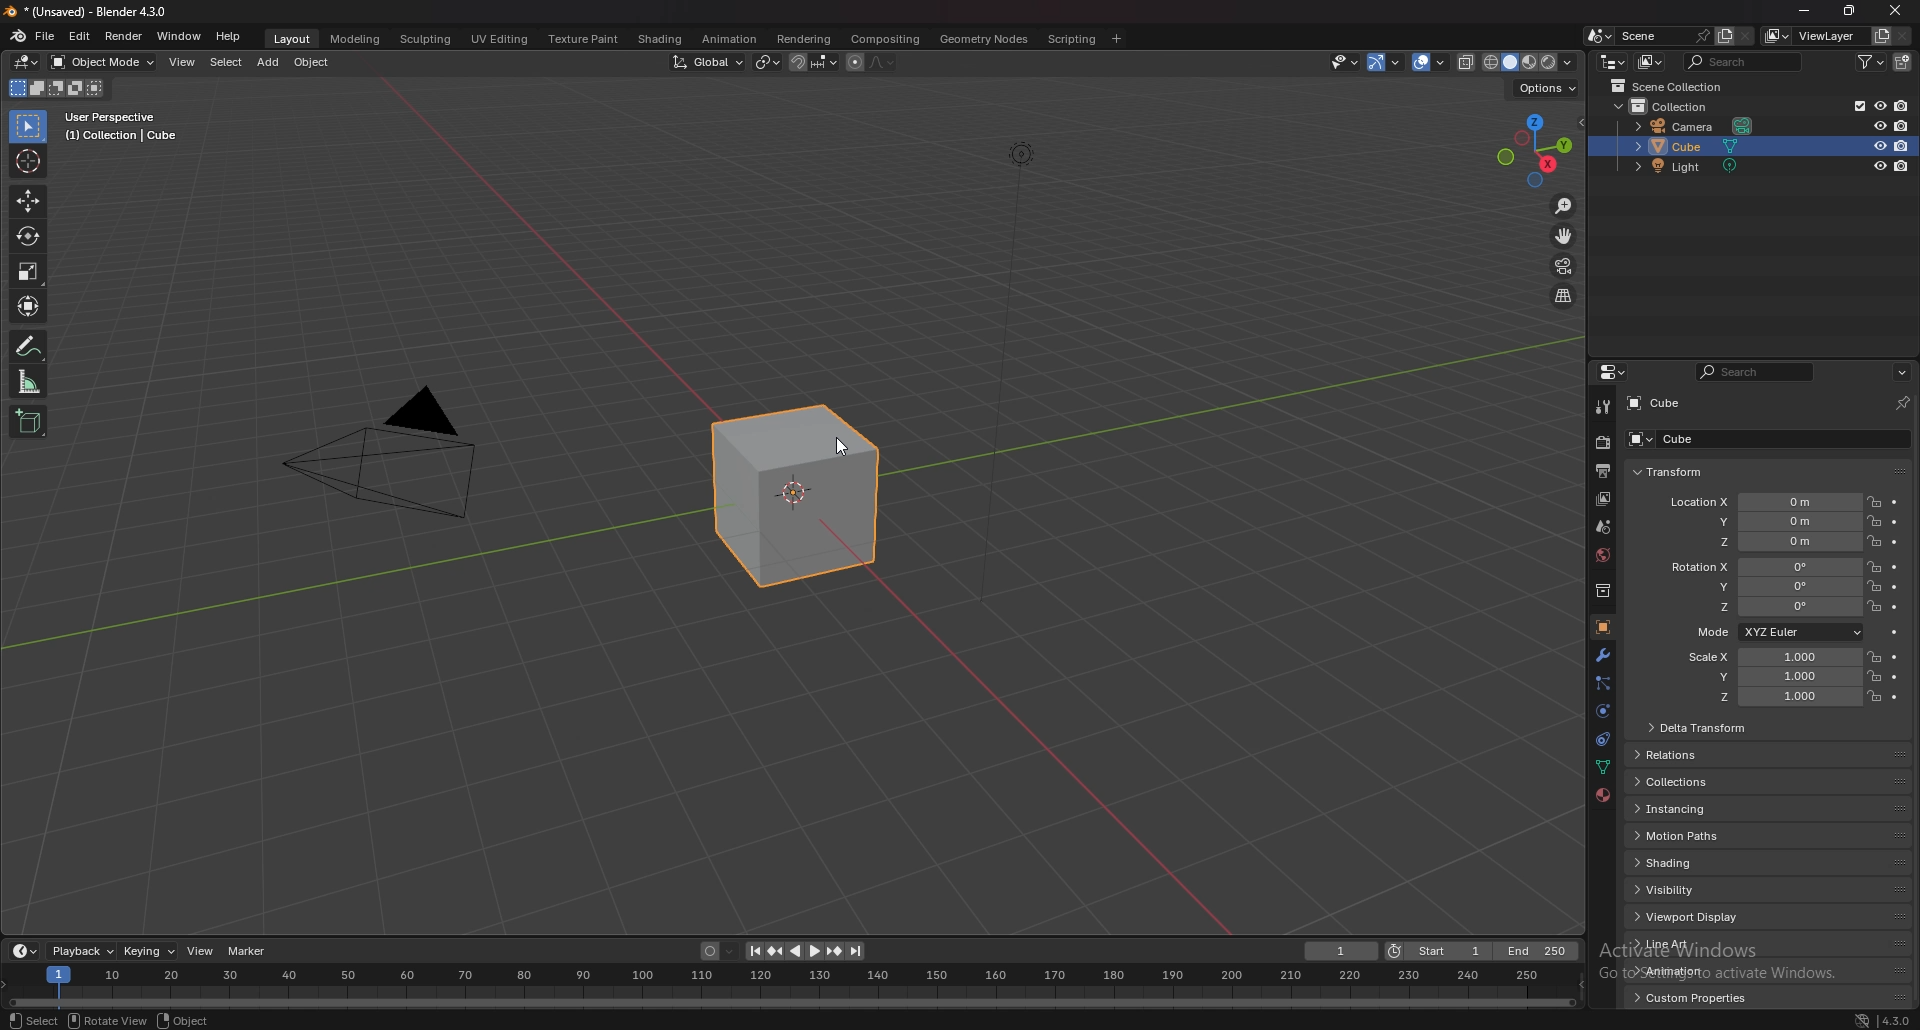 The width and height of the screenshot is (1920, 1030). Describe the element at coordinates (1770, 657) in the screenshot. I see `scale x` at that location.